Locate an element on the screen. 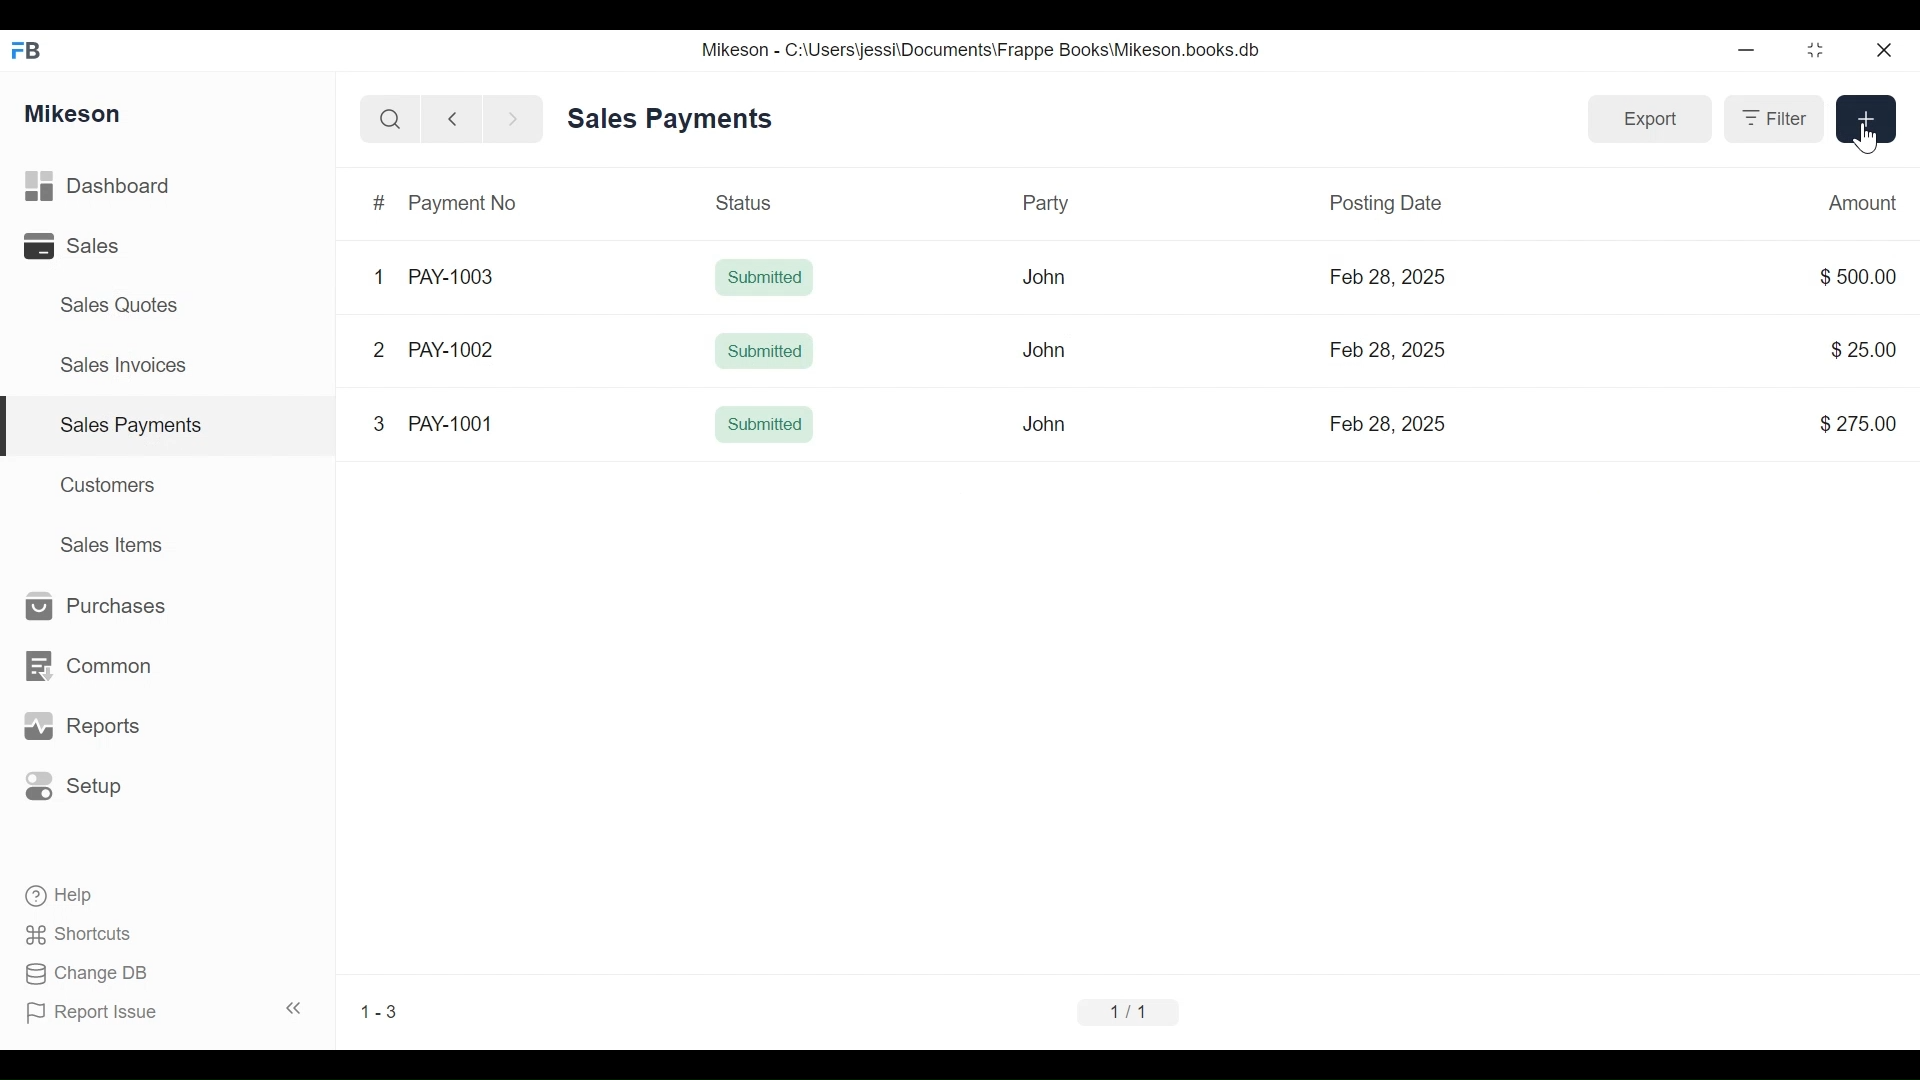 This screenshot has width=1920, height=1080. FB is located at coordinates (32, 47).